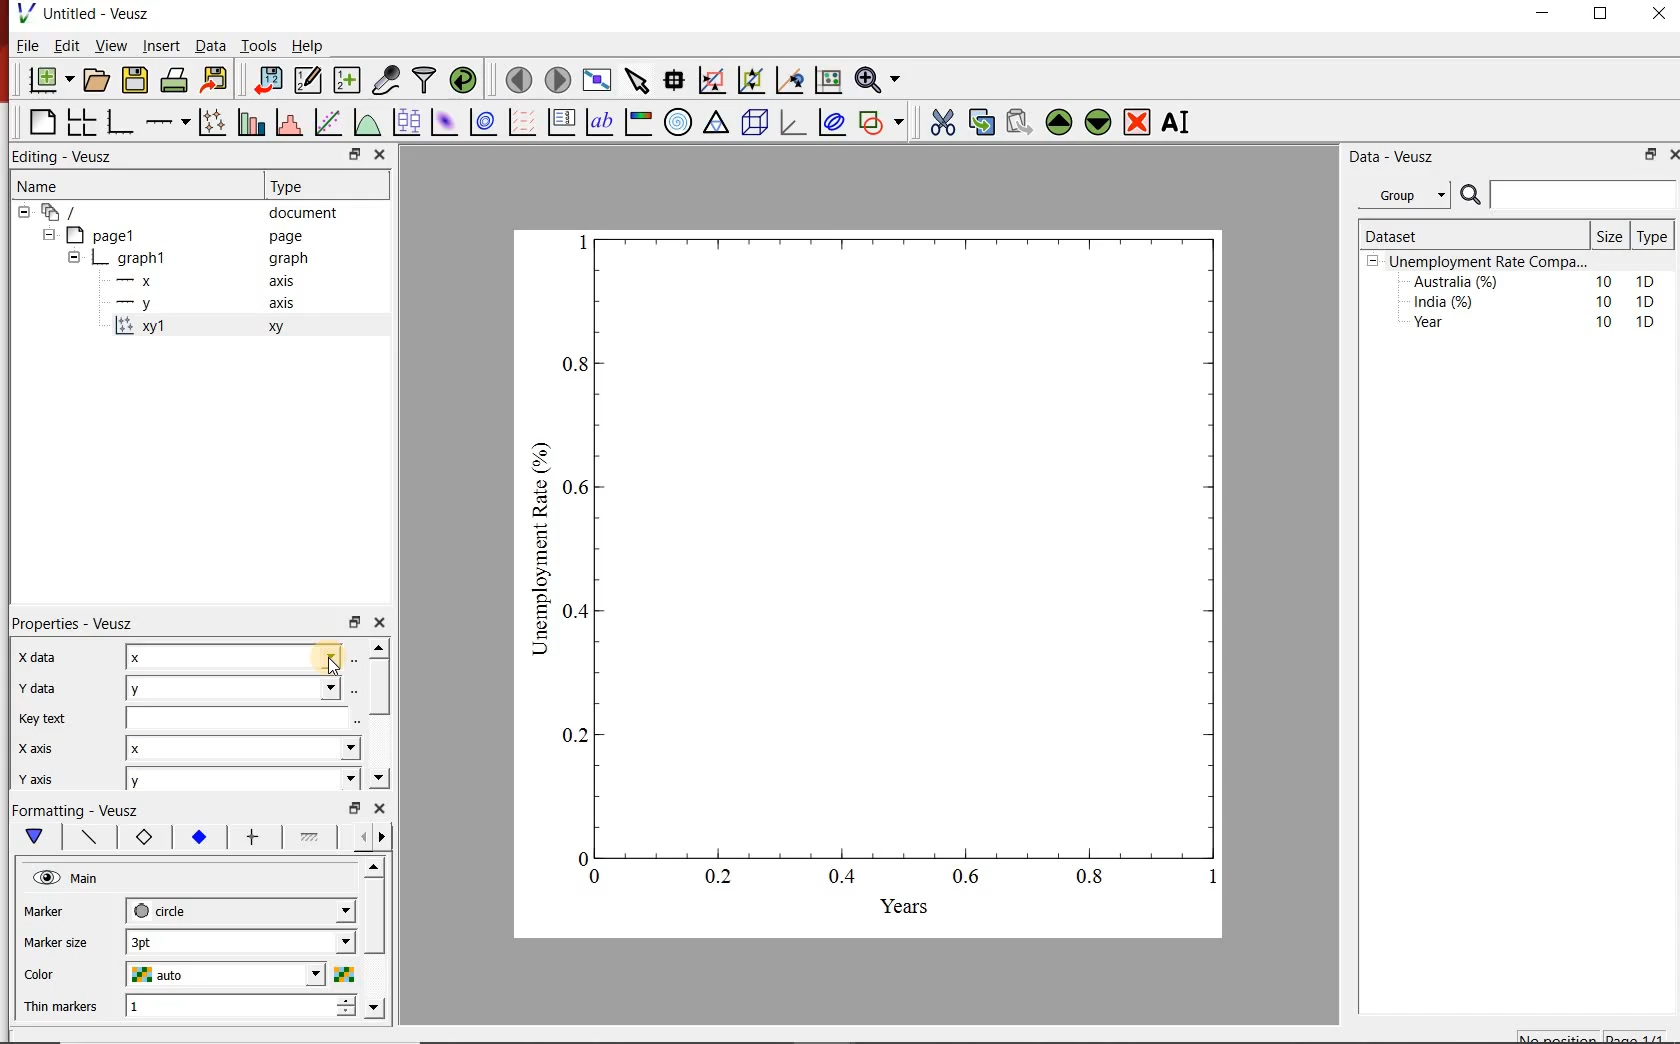  Describe the element at coordinates (374, 1008) in the screenshot. I see `move down` at that location.